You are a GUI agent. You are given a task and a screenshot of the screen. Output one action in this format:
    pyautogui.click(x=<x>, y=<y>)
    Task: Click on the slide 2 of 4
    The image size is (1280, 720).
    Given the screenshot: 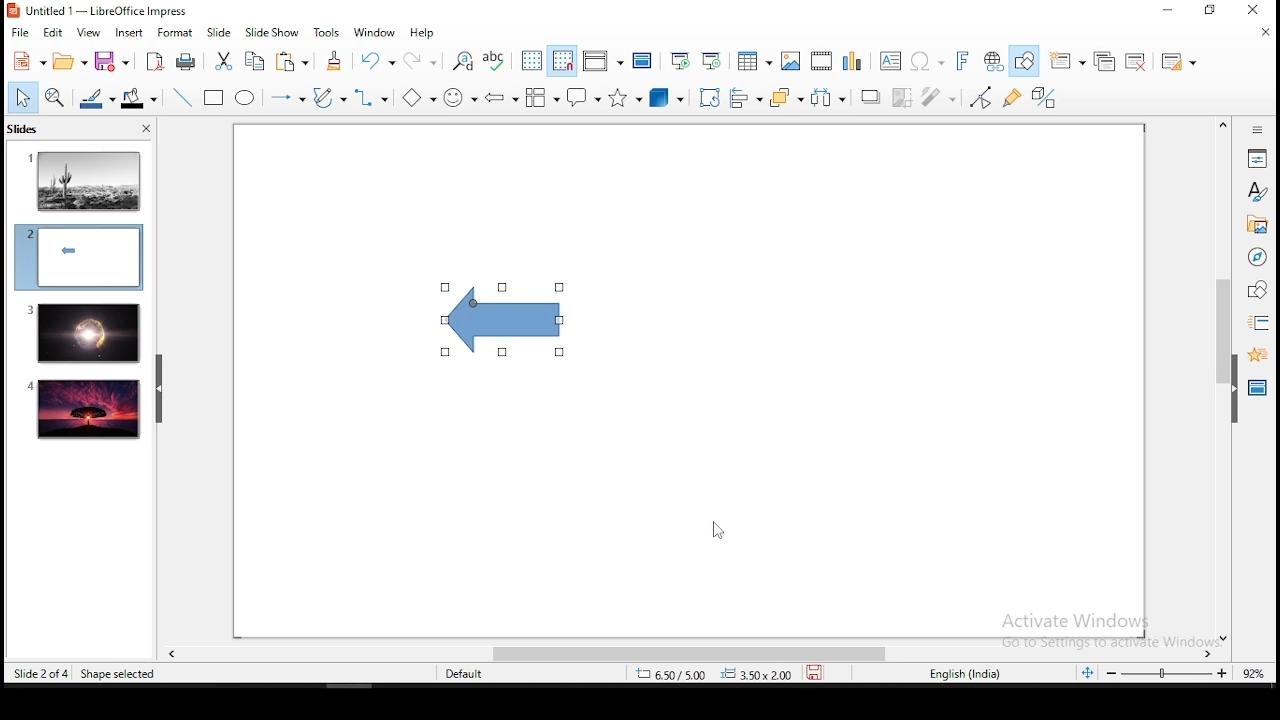 What is the action you would take?
    pyautogui.click(x=41, y=674)
    